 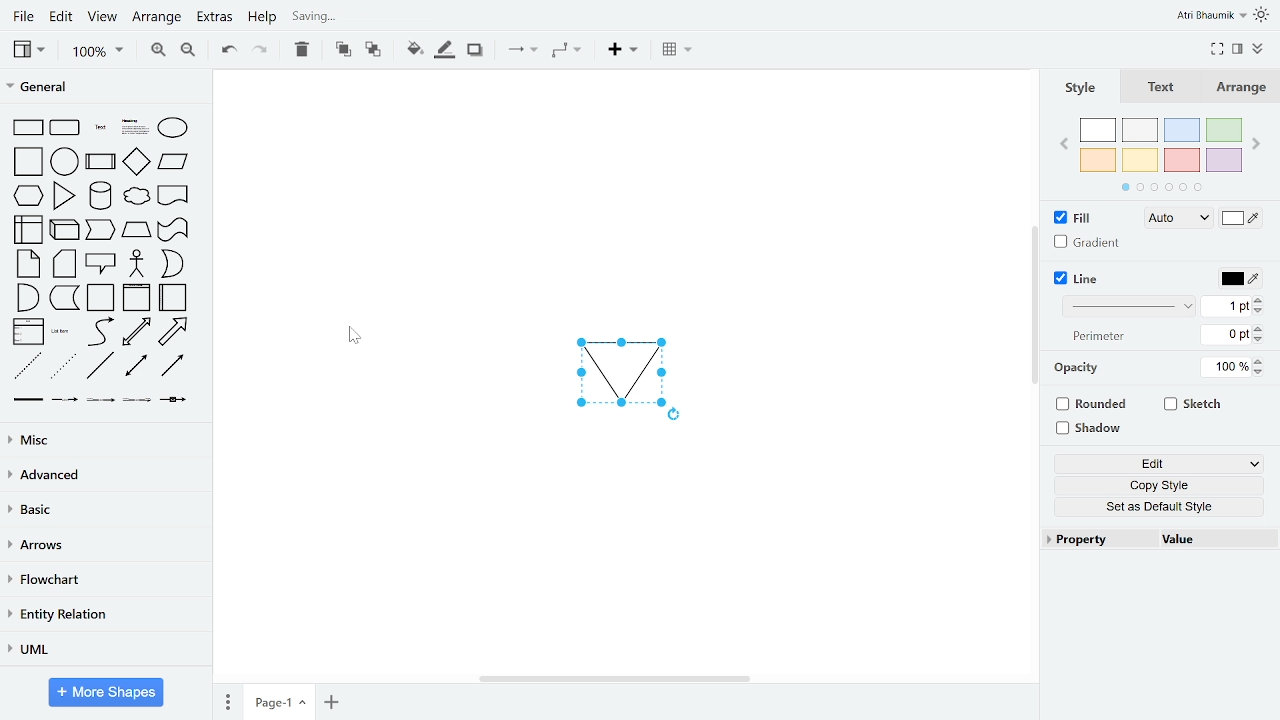 I want to click on styles, so click(x=1078, y=87).